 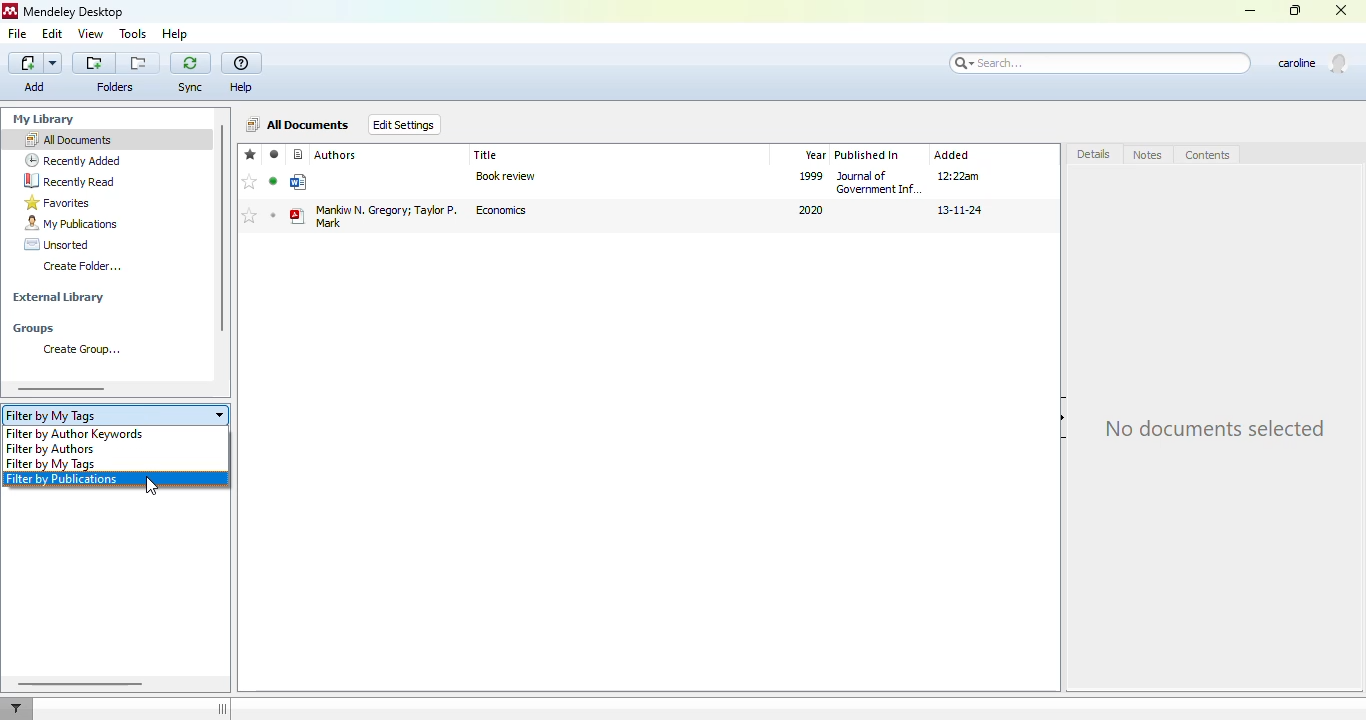 What do you see at coordinates (72, 181) in the screenshot?
I see `recently read` at bounding box center [72, 181].